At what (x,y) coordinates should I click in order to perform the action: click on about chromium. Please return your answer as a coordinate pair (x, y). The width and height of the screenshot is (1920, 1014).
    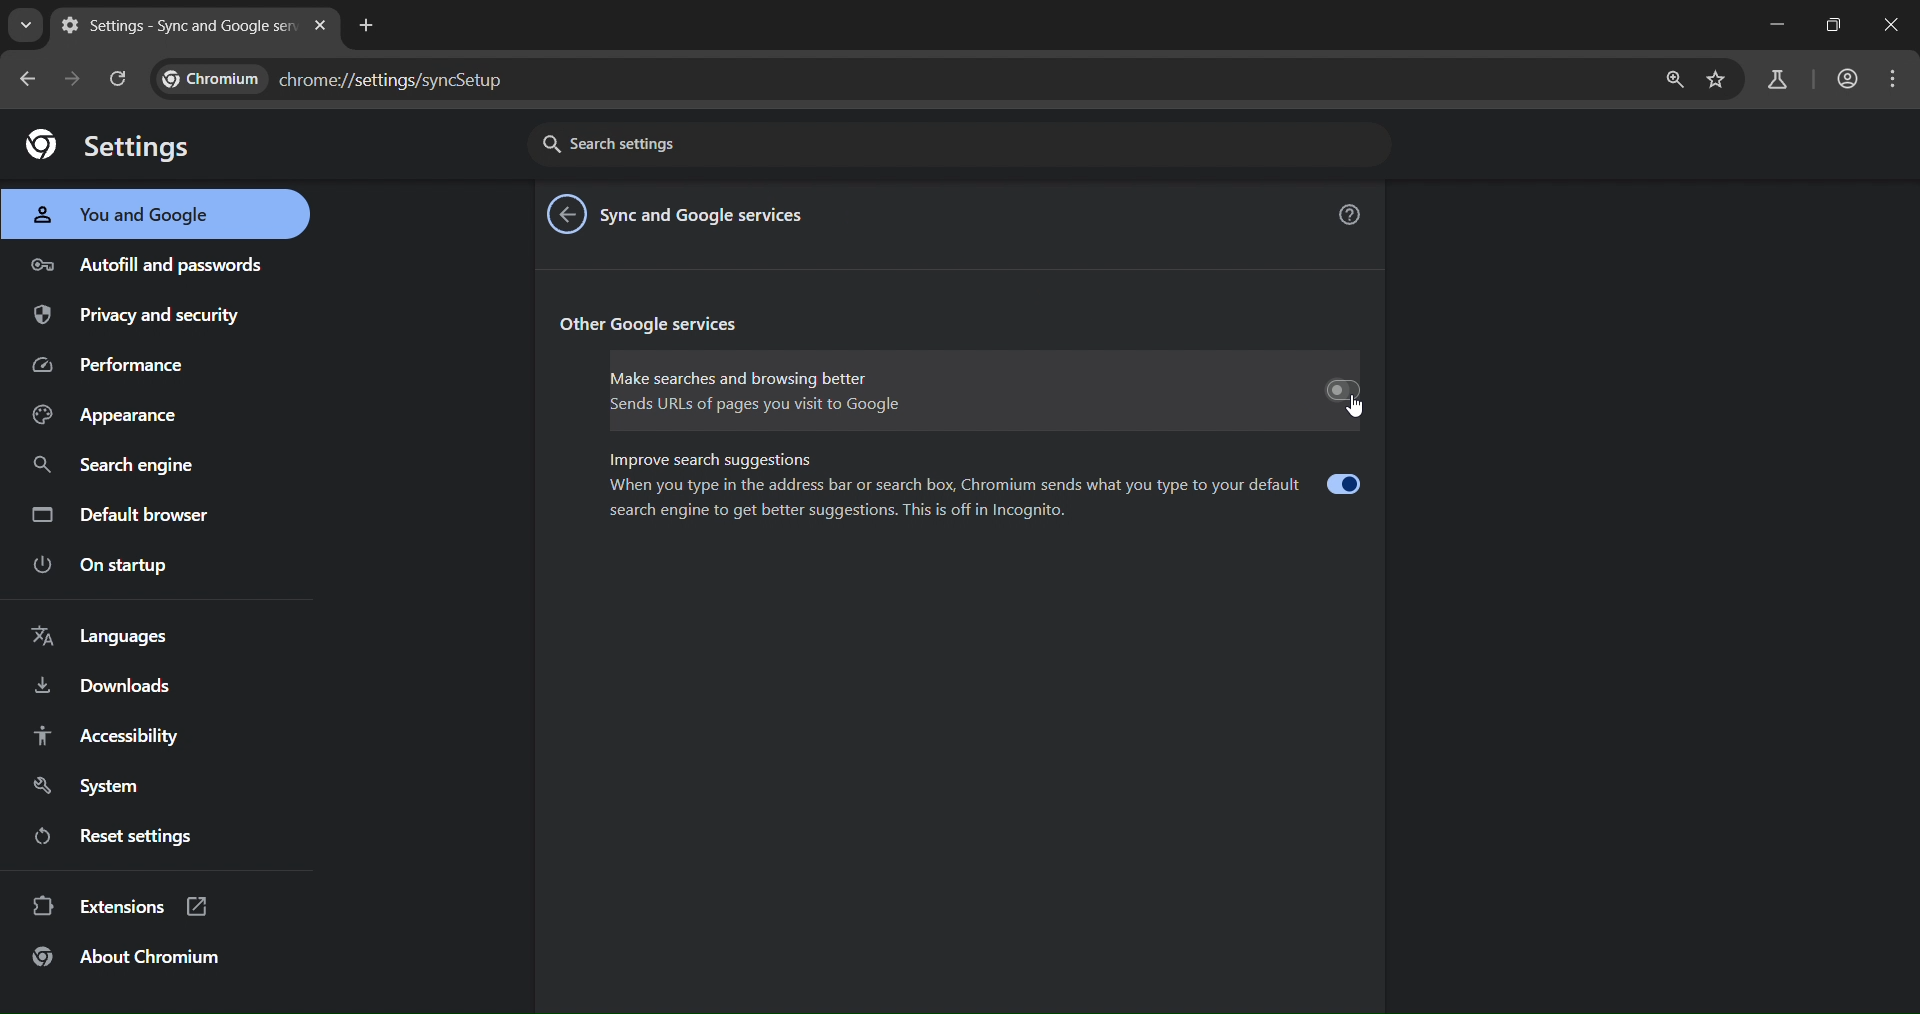
    Looking at the image, I should click on (139, 956).